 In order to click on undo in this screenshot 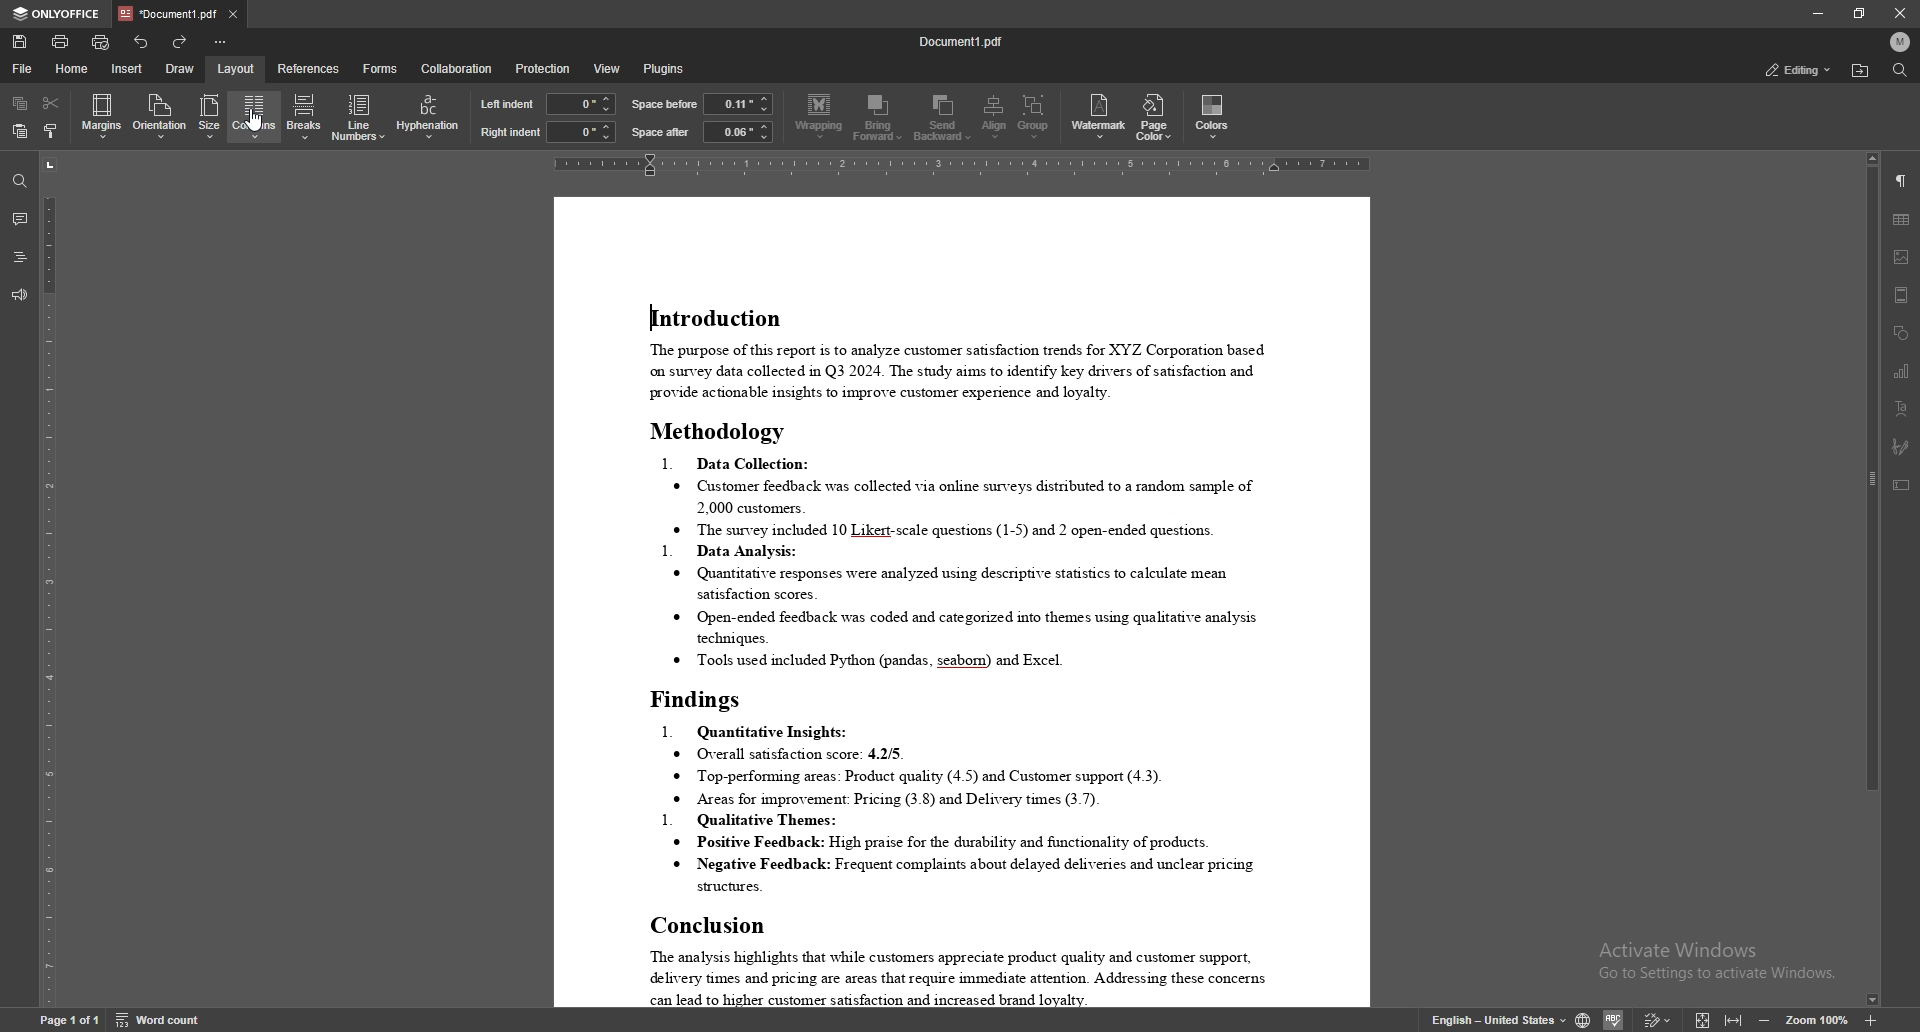, I will do `click(140, 42)`.